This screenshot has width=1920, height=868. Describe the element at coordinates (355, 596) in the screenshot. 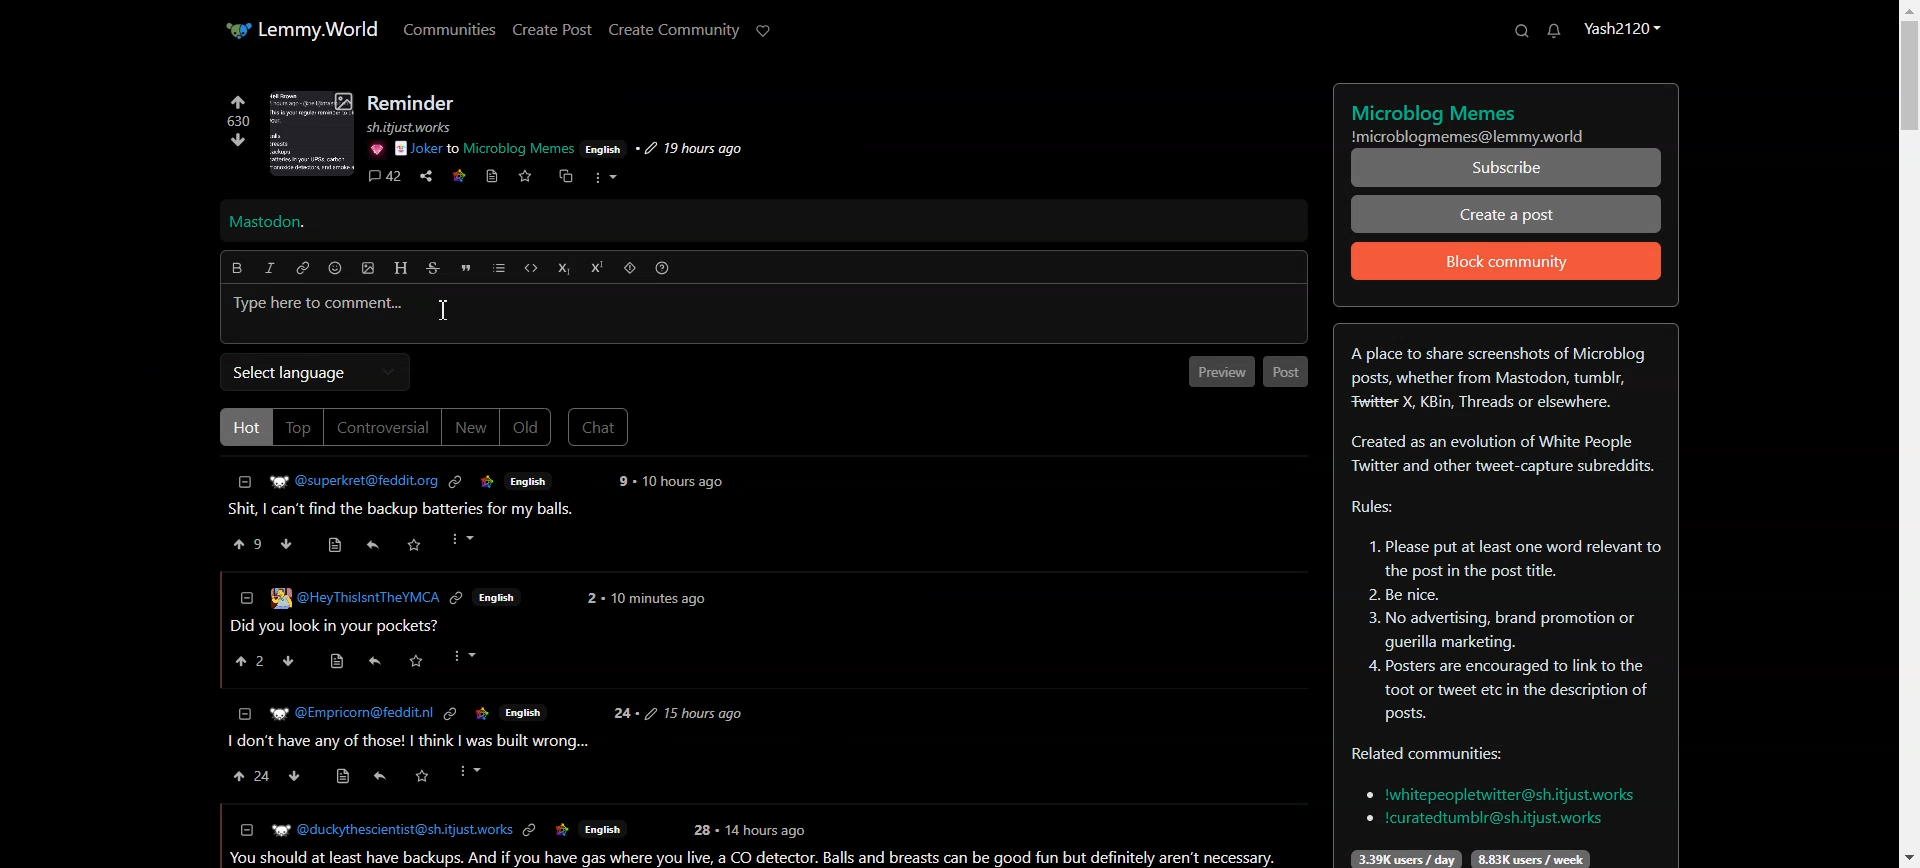

I see `RB @HeyThislsntTheYMCA @` at that location.